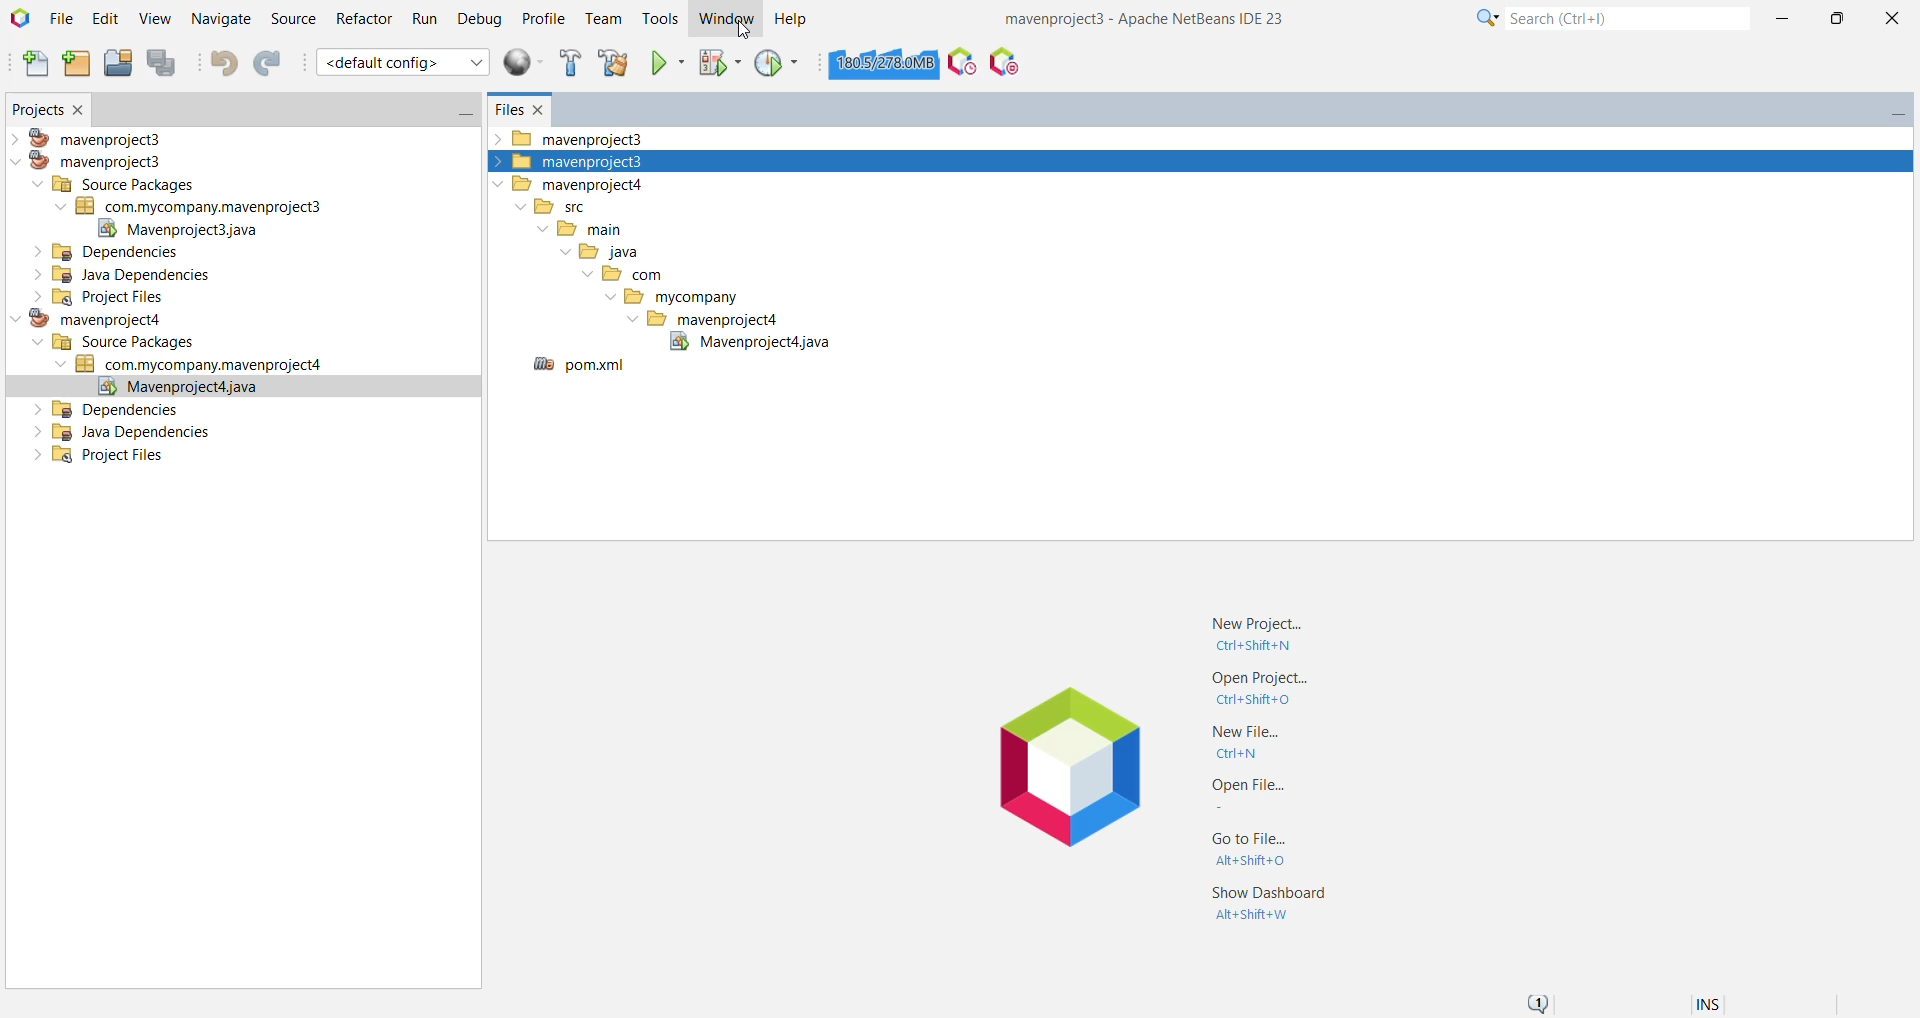 Image resolution: width=1920 pixels, height=1018 pixels. Describe the element at coordinates (668, 64) in the screenshot. I see `Run Project` at that location.